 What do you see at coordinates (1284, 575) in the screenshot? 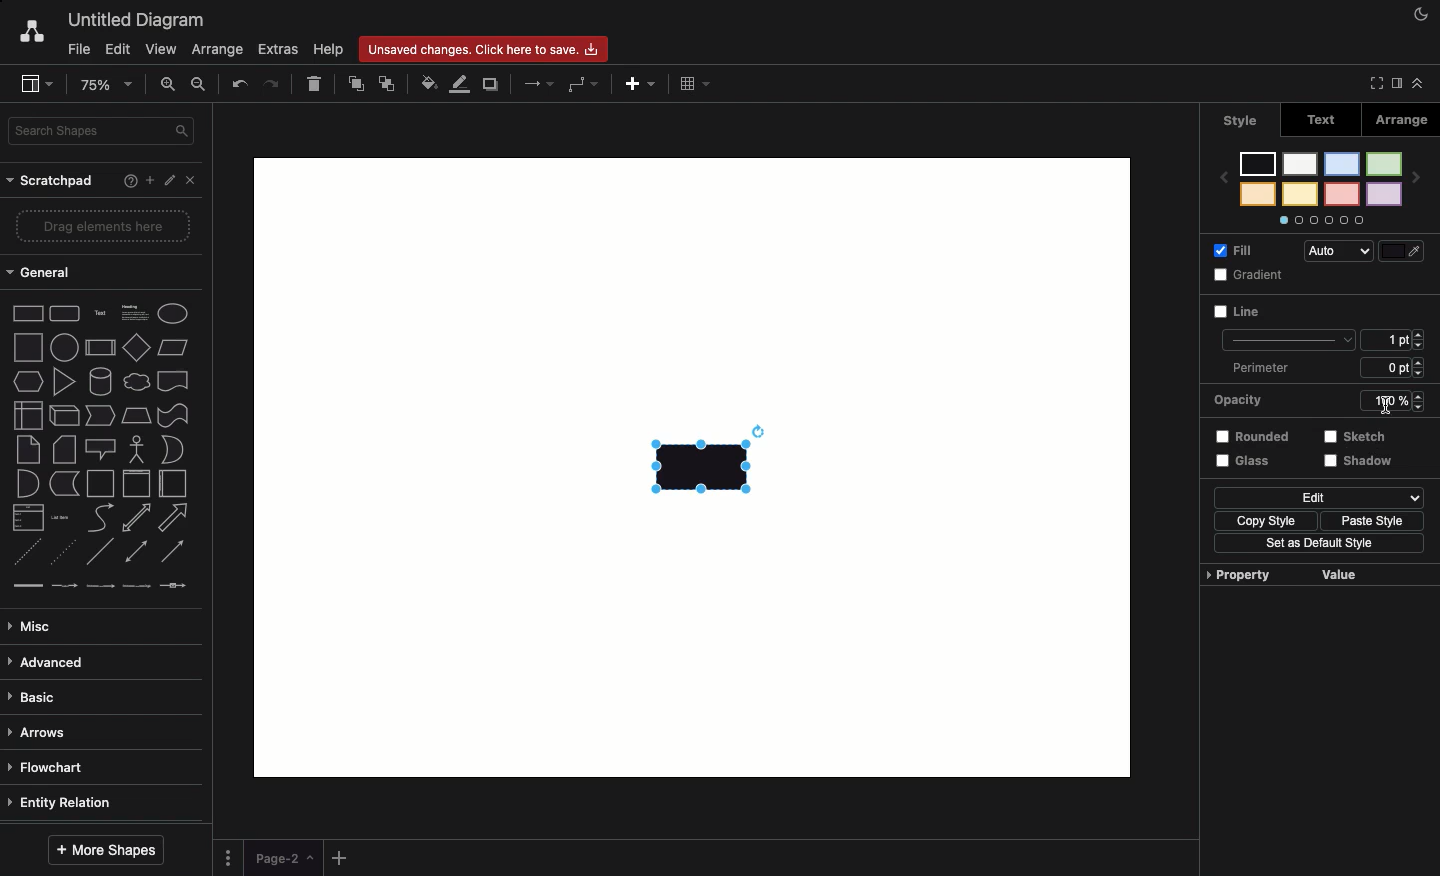
I see `Property value` at bounding box center [1284, 575].